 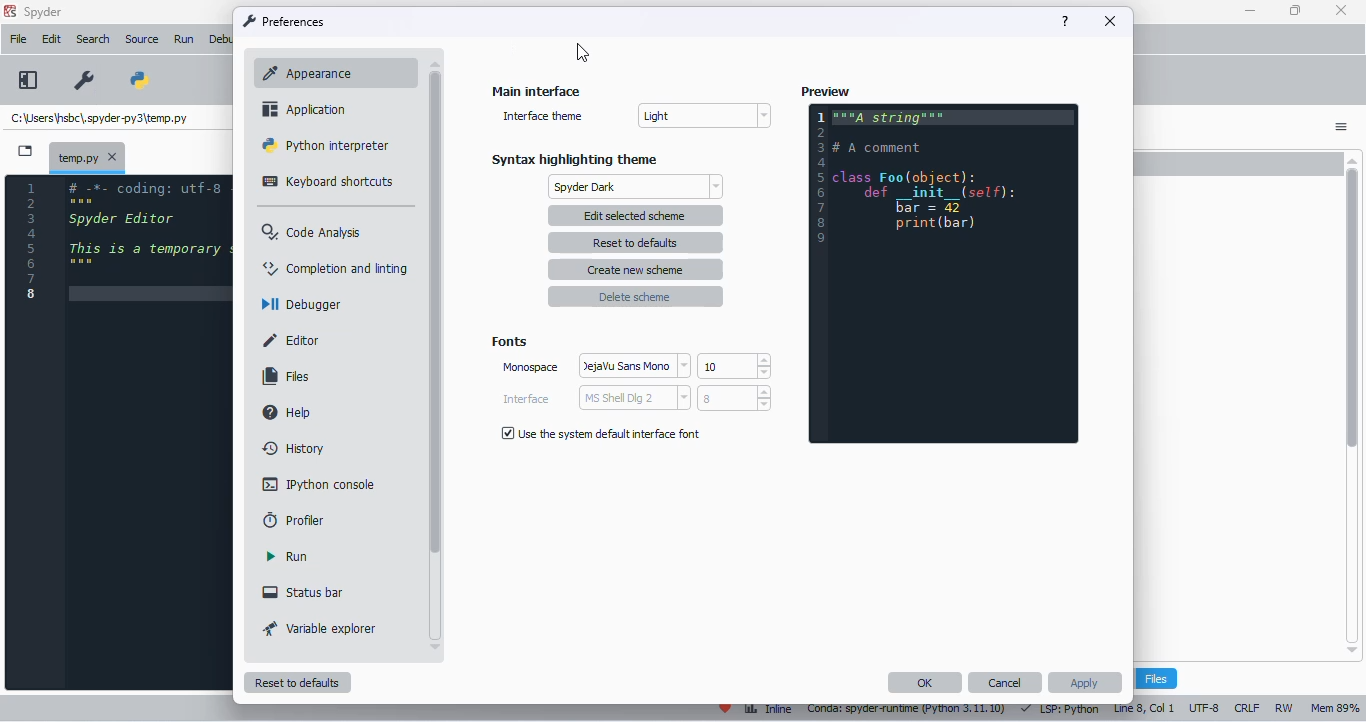 I want to click on options, so click(x=1342, y=126).